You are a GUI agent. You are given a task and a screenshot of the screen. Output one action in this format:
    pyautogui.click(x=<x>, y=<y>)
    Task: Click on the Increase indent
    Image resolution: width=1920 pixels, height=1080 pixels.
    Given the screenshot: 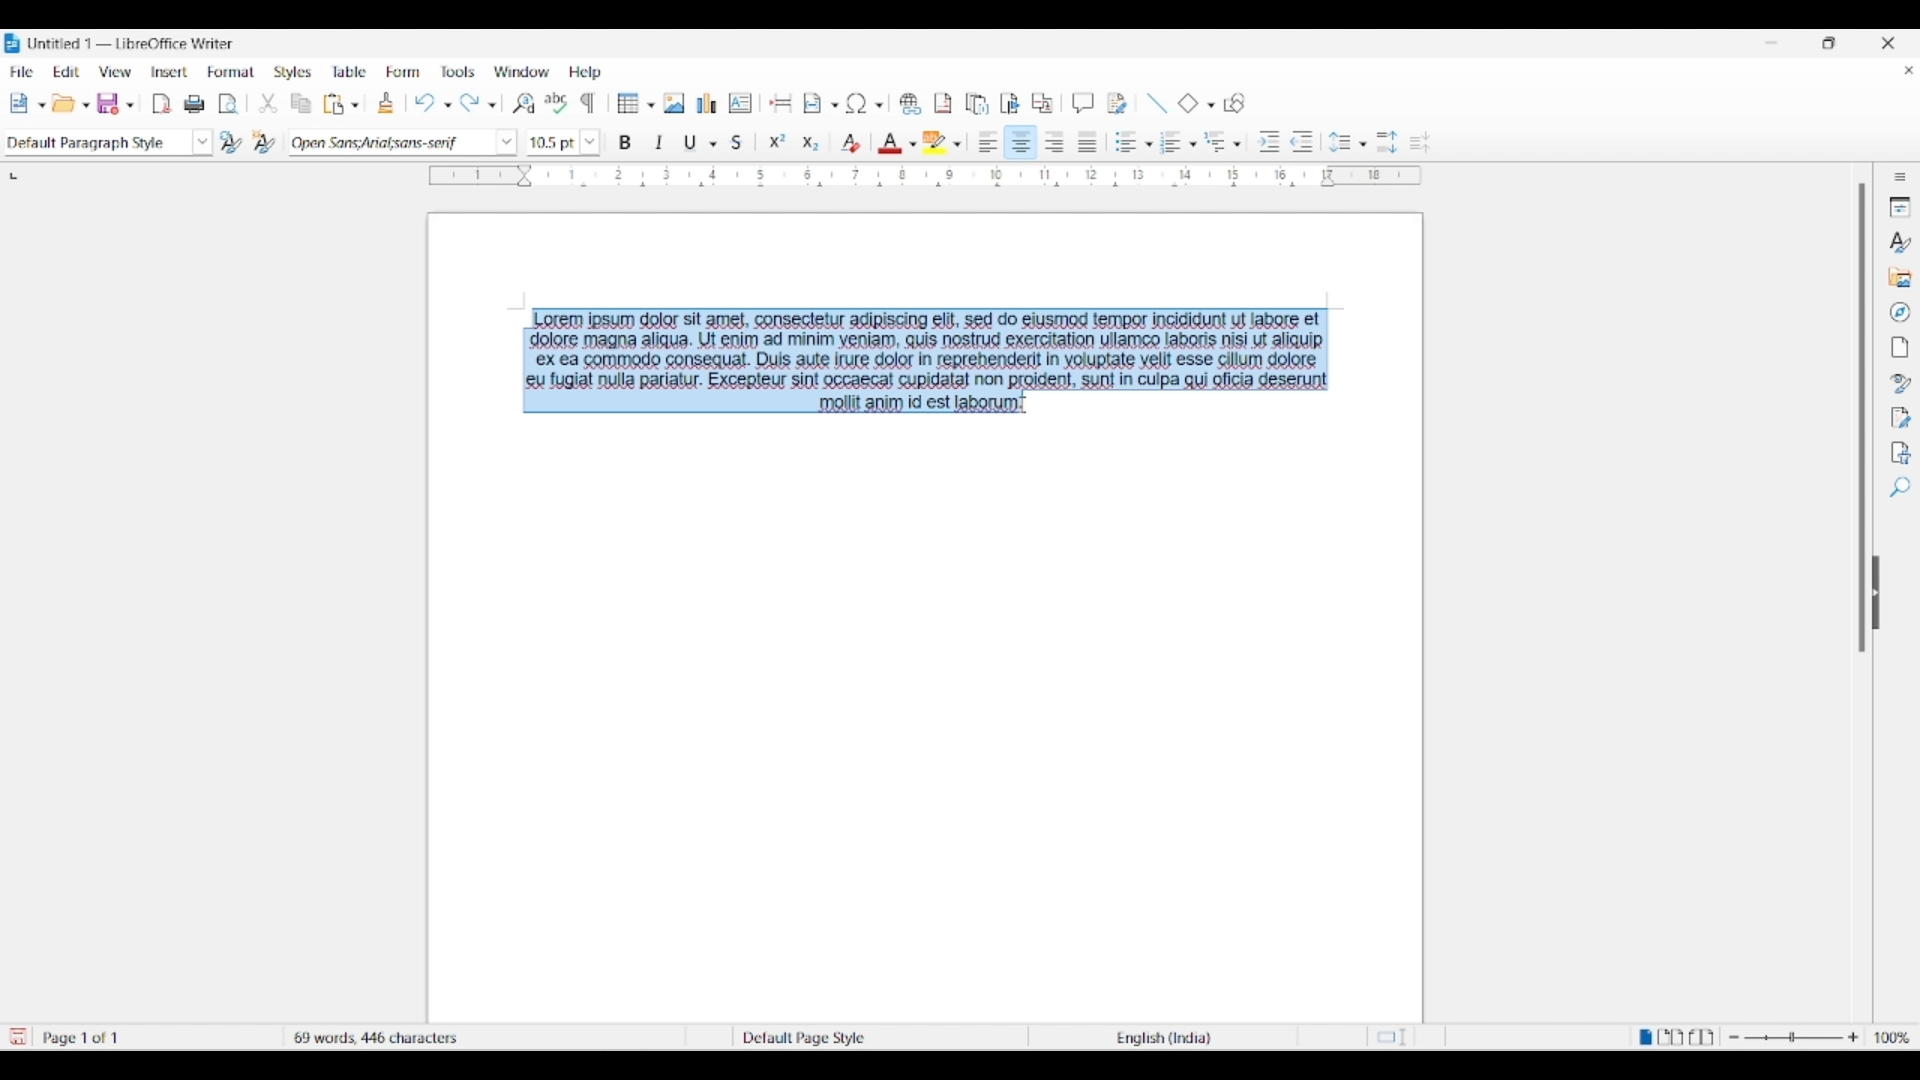 What is the action you would take?
    pyautogui.click(x=1268, y=142)
    